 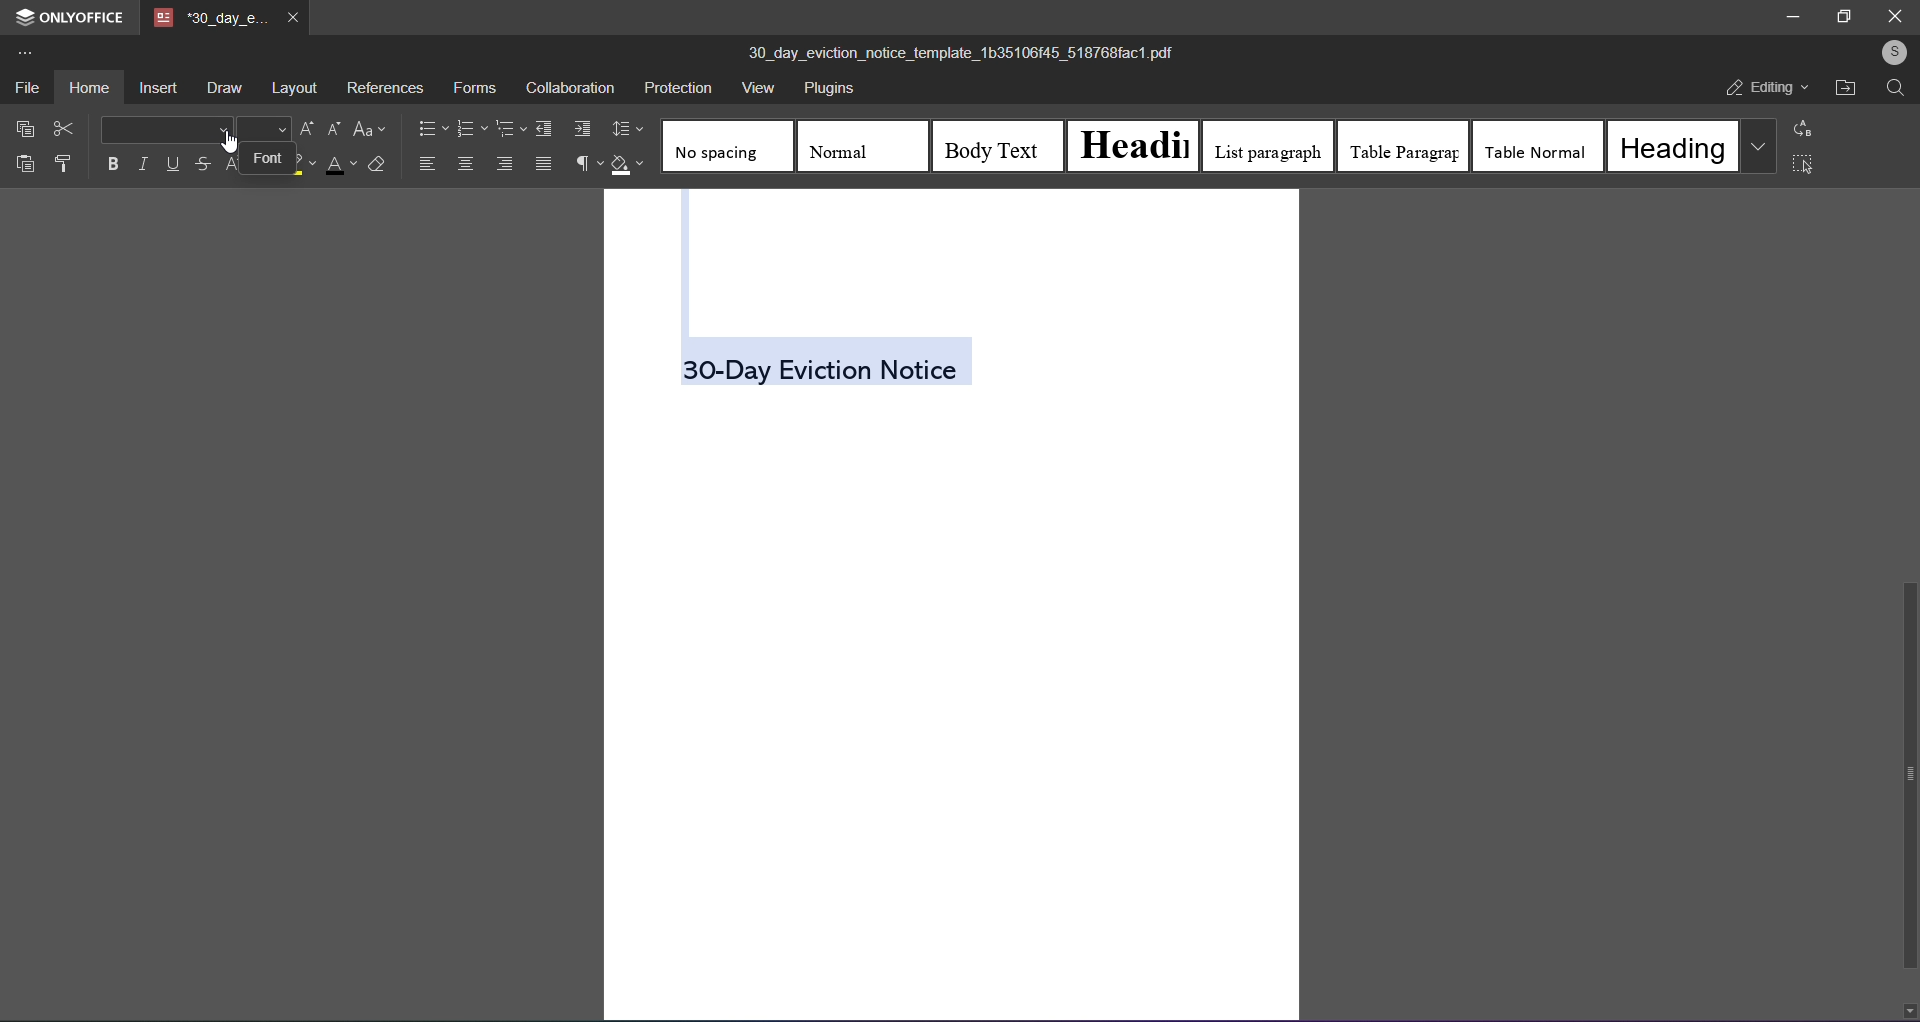 I want to click on normal, so click(x=852, y=145).